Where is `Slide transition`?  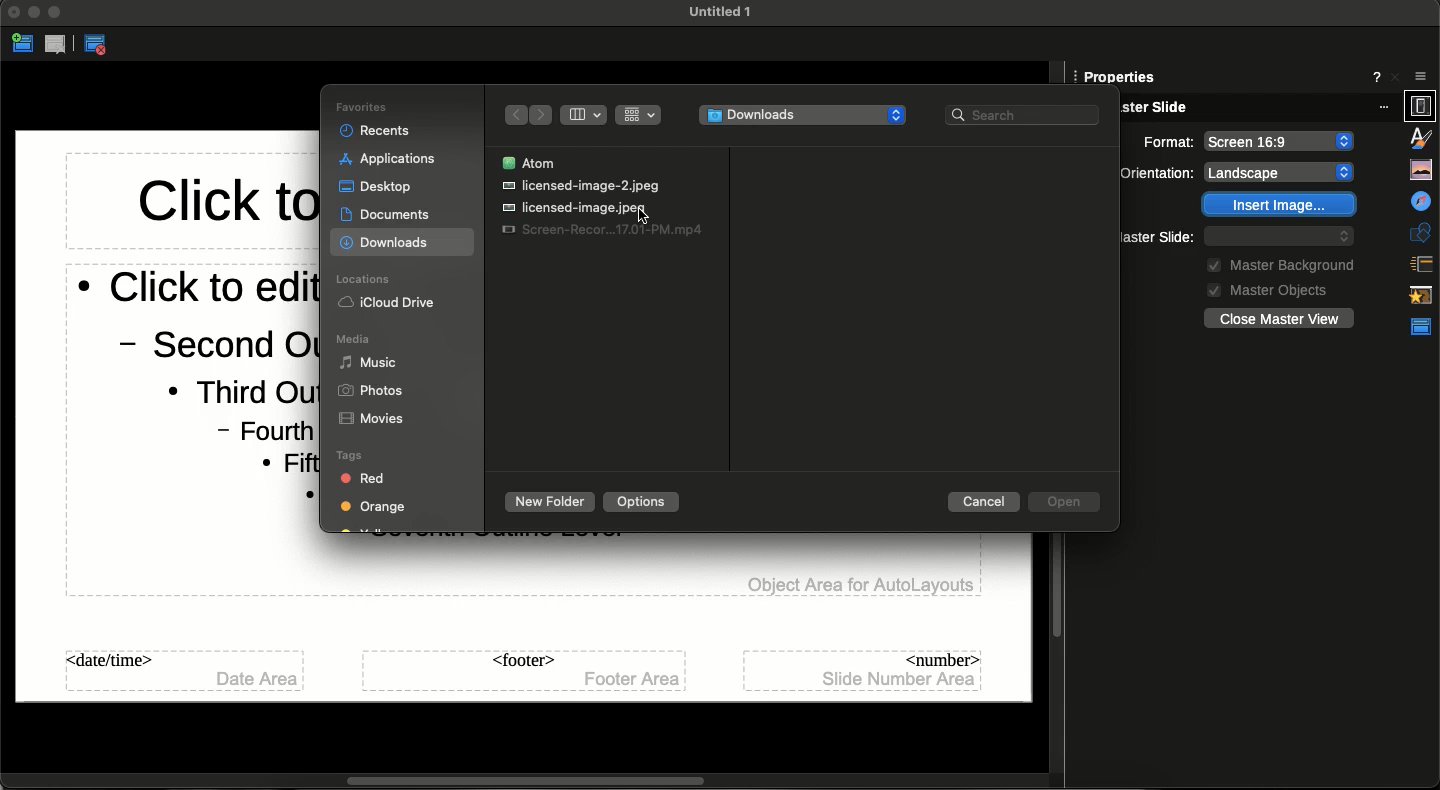 Slide transition is located at coordinates (1422, 228).